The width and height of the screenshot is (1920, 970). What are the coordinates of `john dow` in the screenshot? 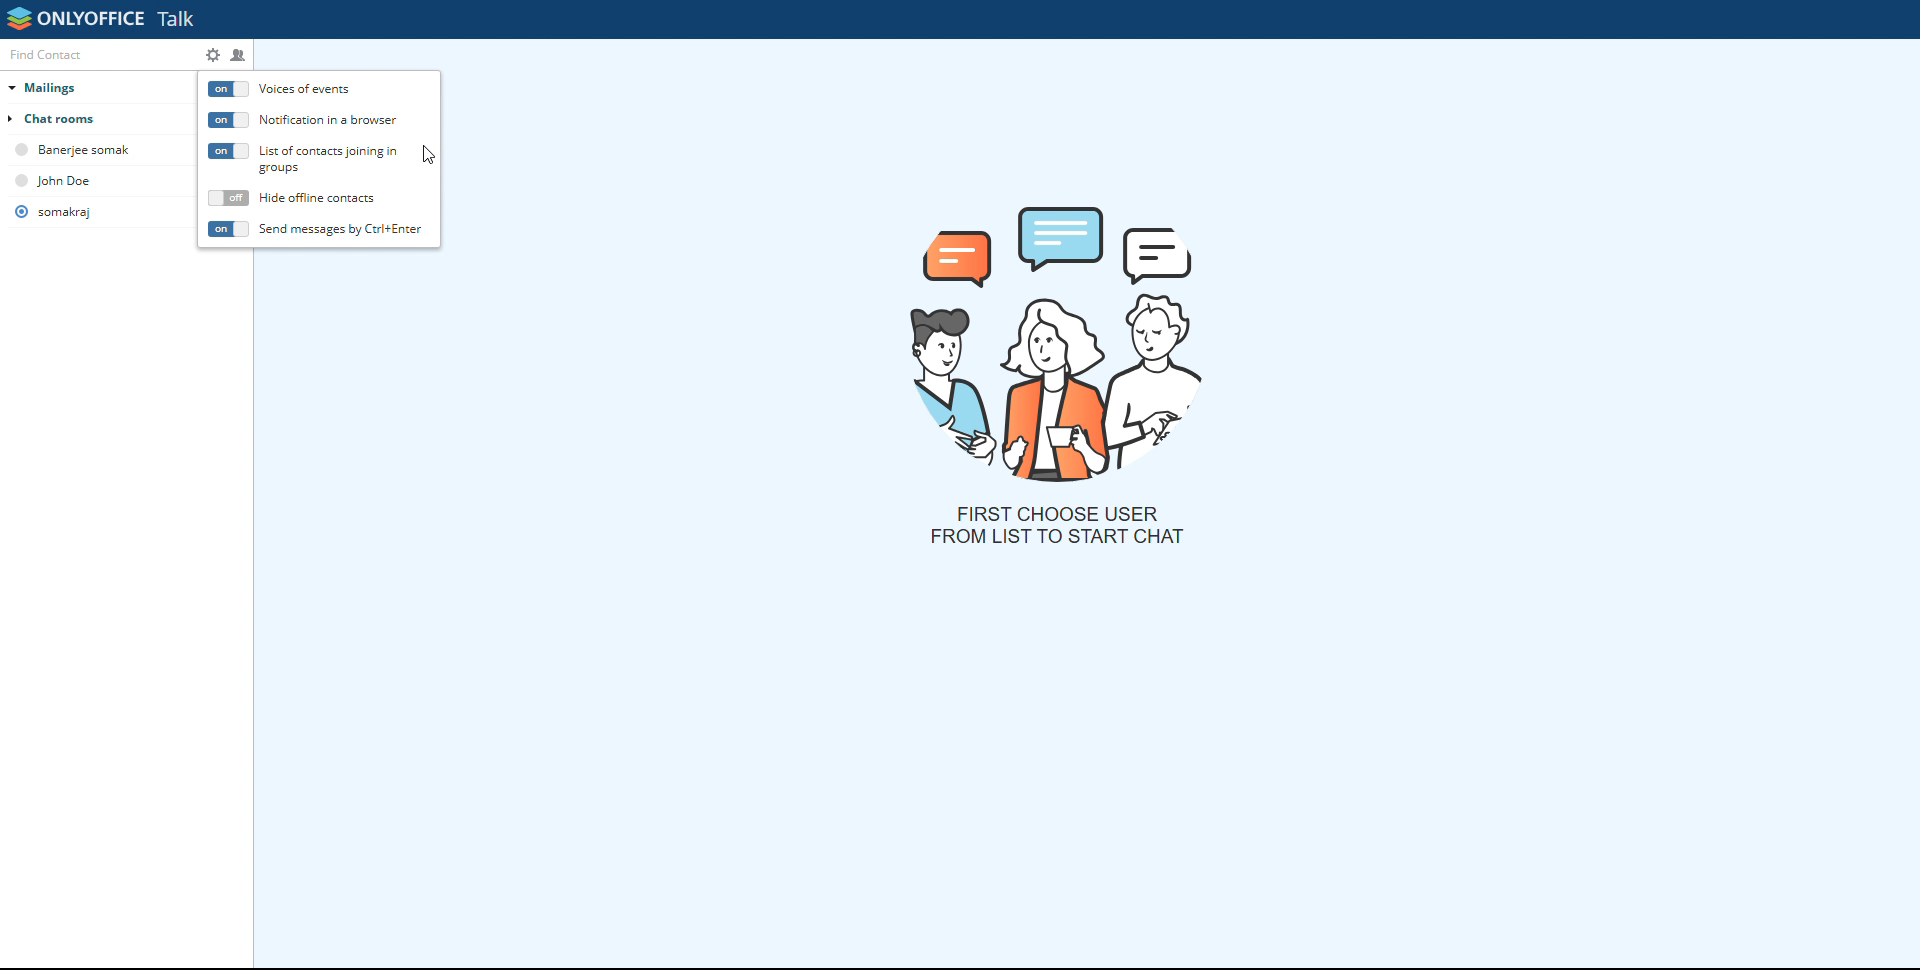 It's located at (67, 179).